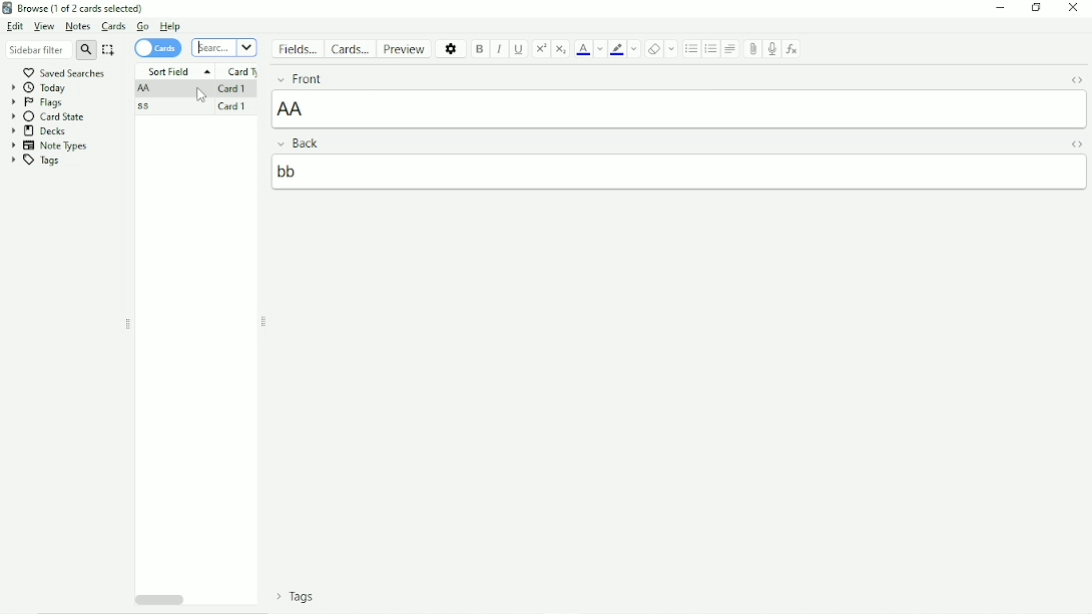 The width and height of the screenshot is (1092, 614). I want to click on AA, so click(145, 89).